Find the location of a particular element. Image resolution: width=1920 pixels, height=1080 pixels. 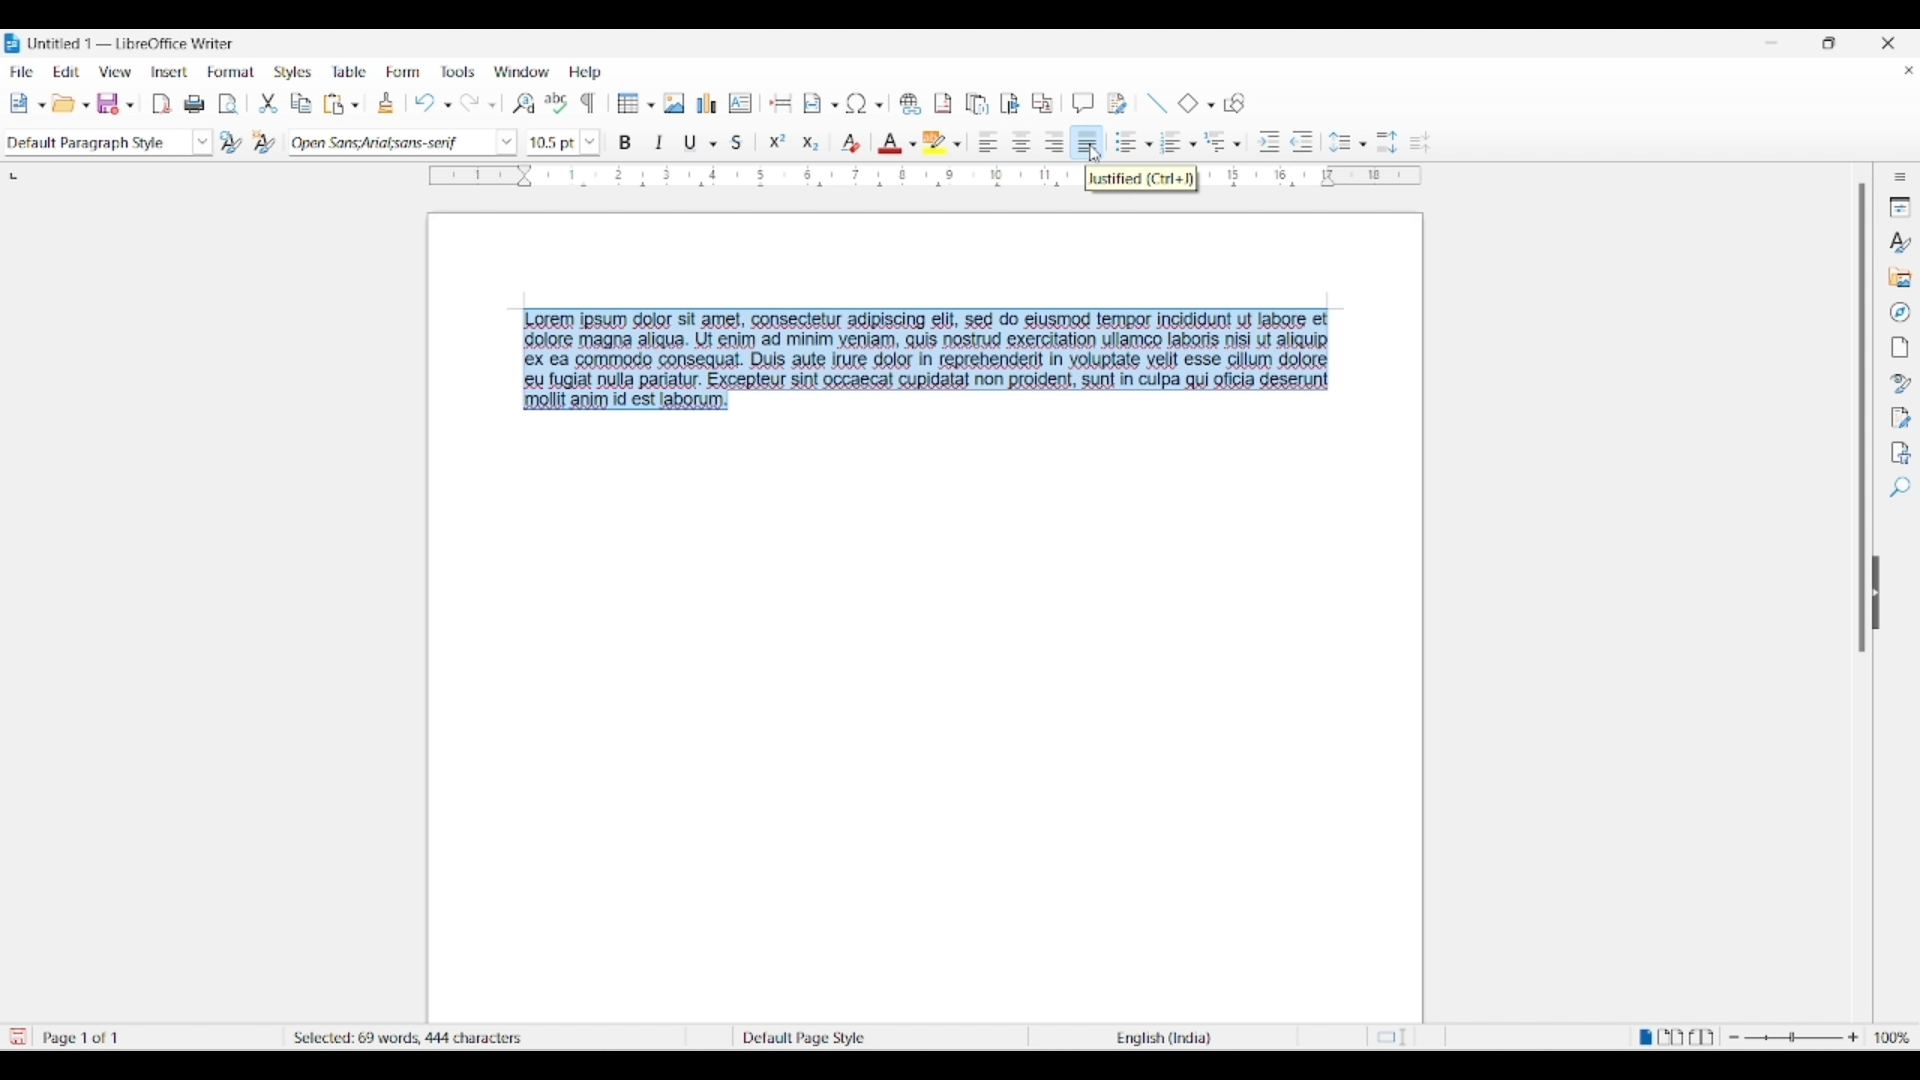

Decrease indent is located at coordinates (1303, 142).